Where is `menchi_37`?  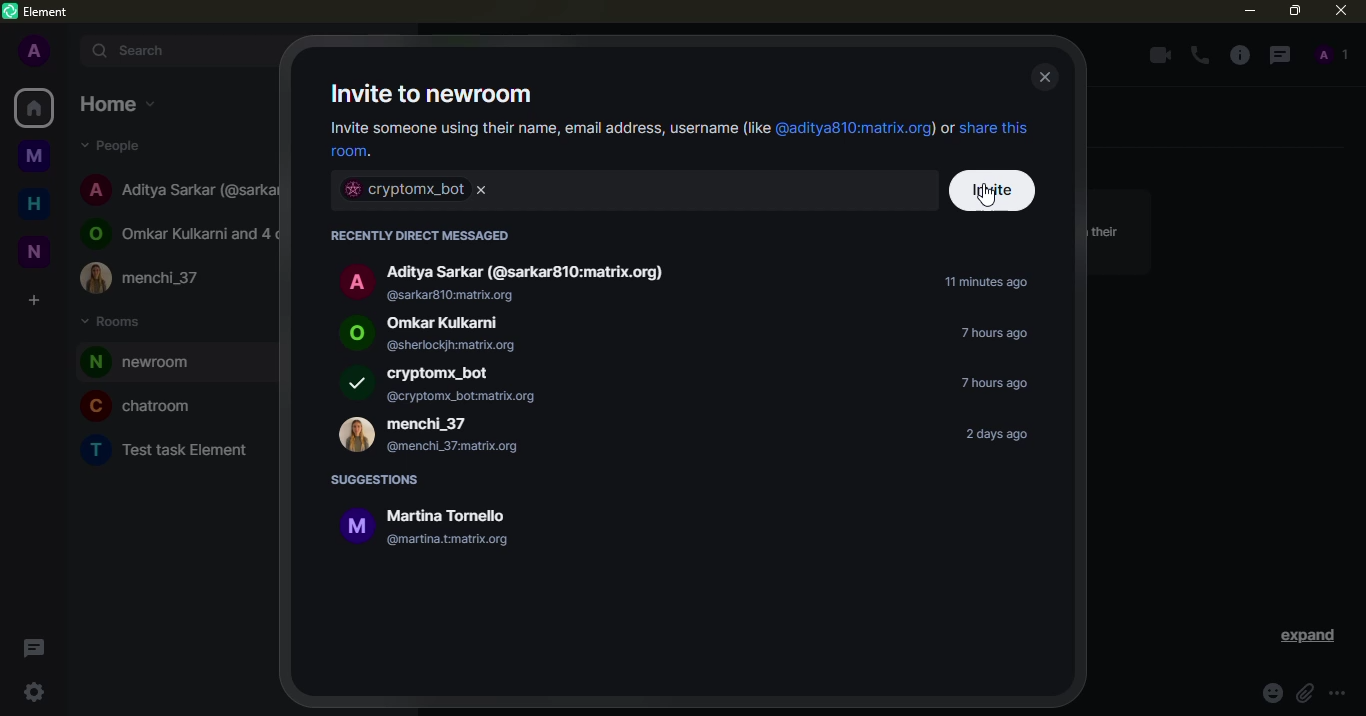
menchi_37 is located at coordinates (140, 280).